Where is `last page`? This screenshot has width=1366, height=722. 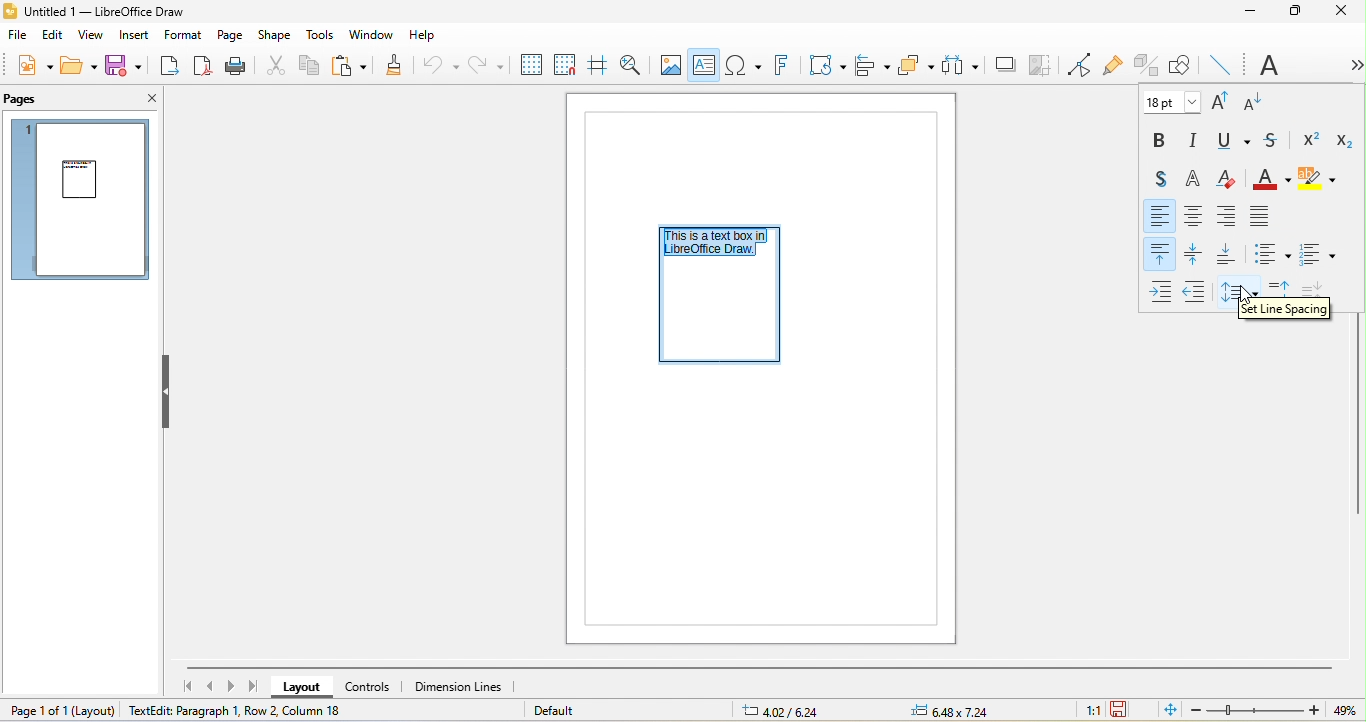 last page is located at coordinates (253, 686).